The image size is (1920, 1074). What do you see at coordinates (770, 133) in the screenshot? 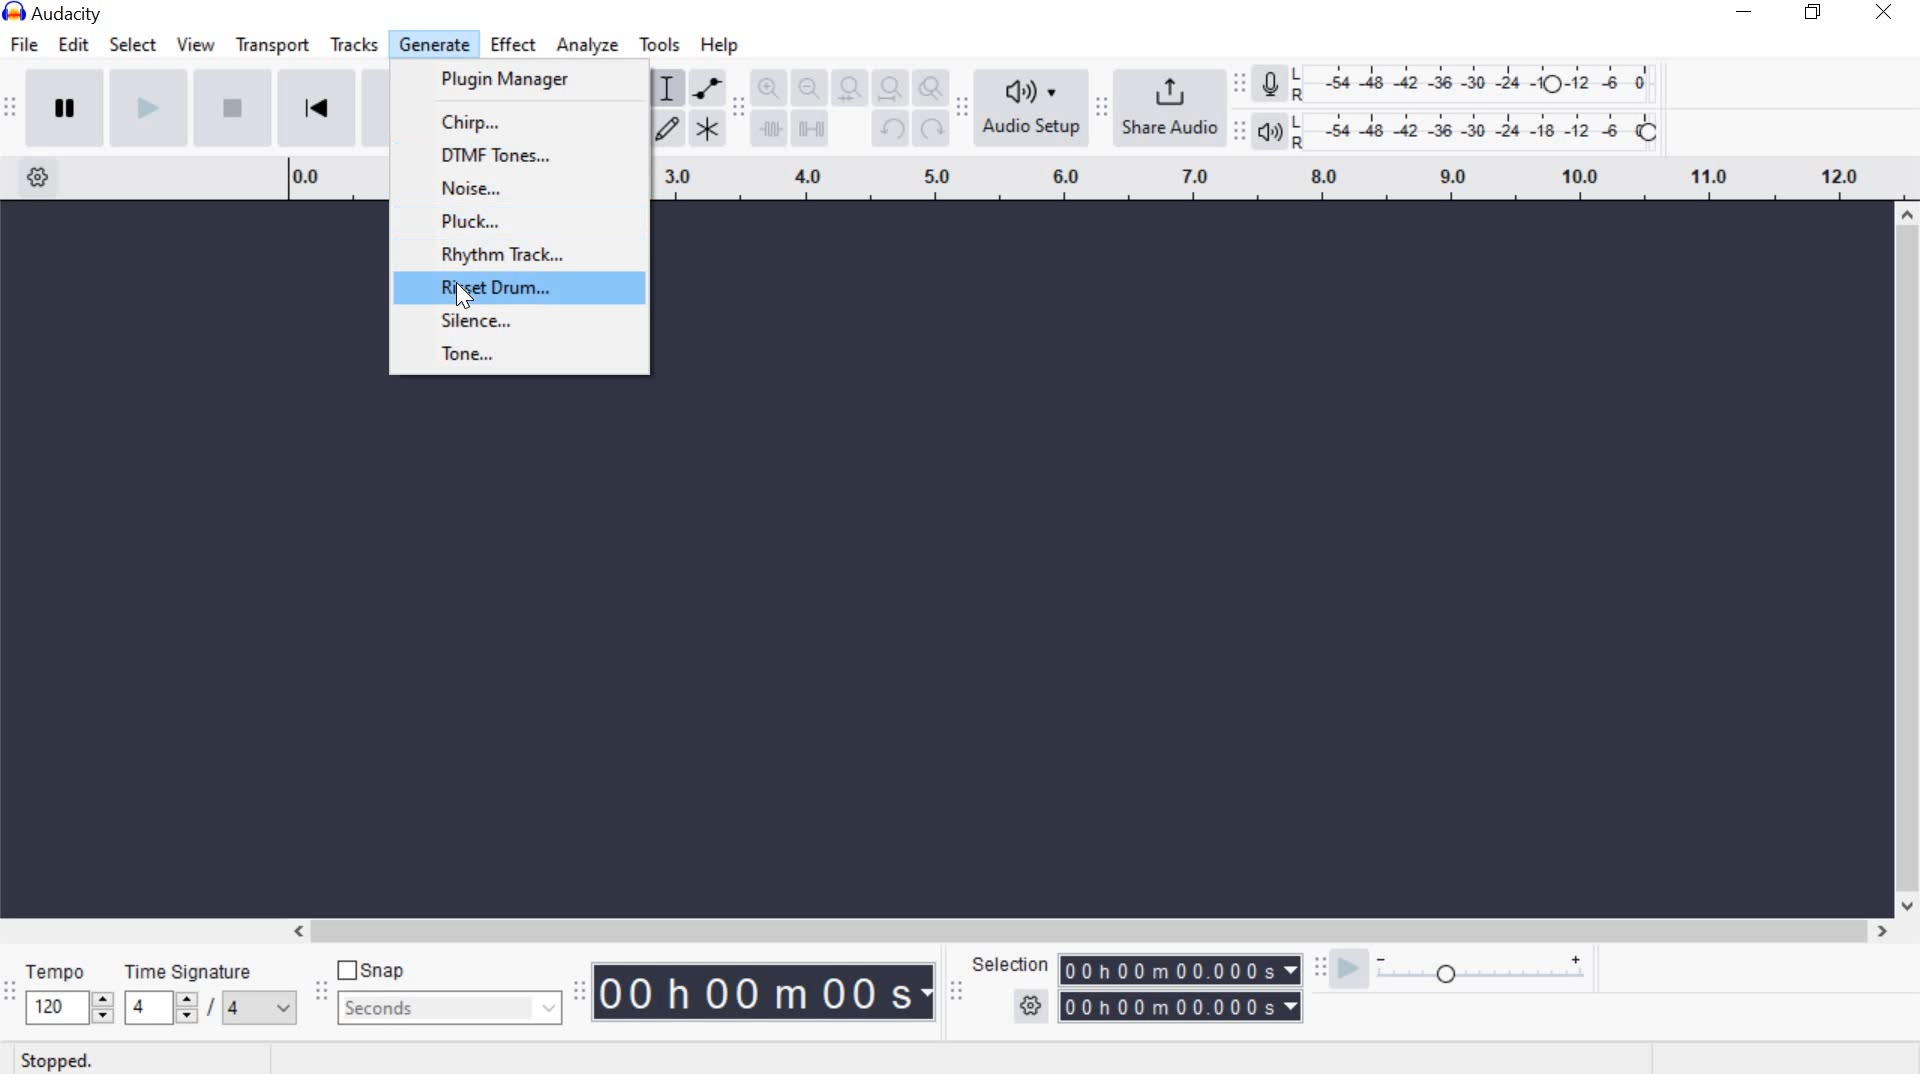
I see `Trim audio outside selection` at bounding box center [770, 133].